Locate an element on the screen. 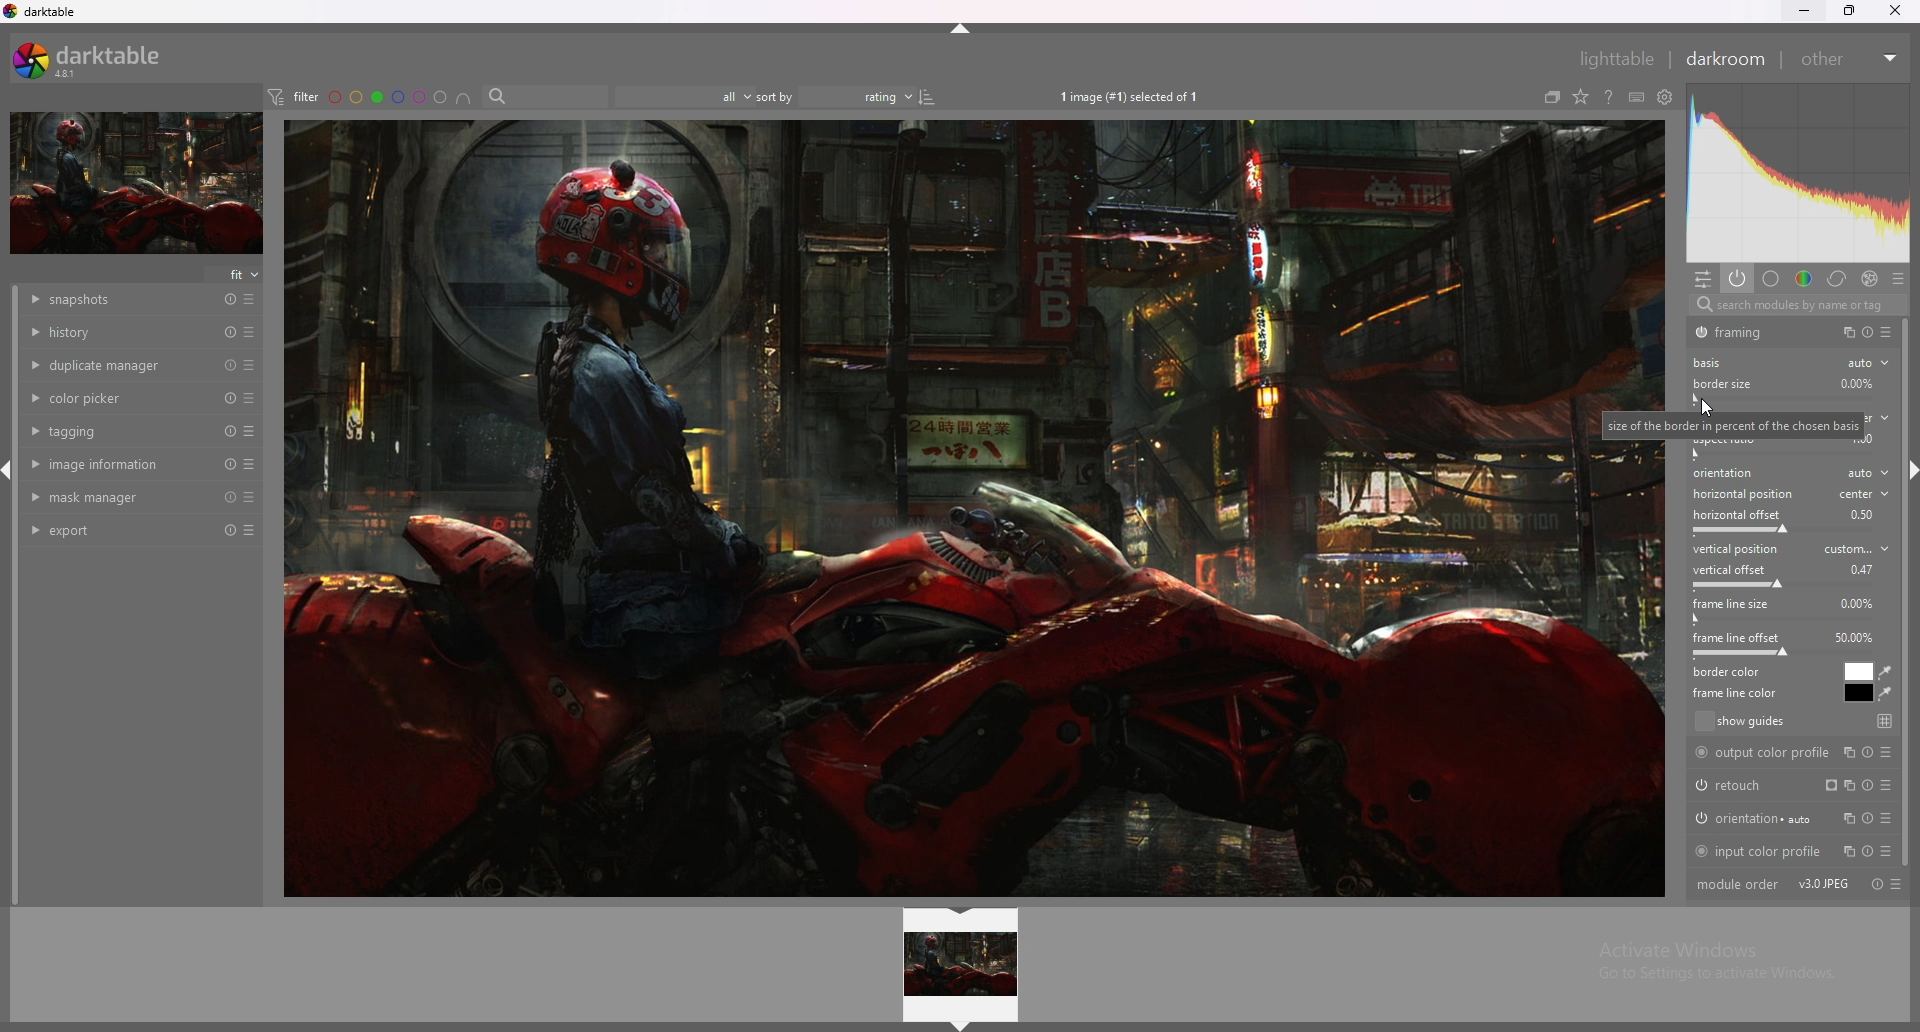  snapshots is located at coordinates (122, 301).